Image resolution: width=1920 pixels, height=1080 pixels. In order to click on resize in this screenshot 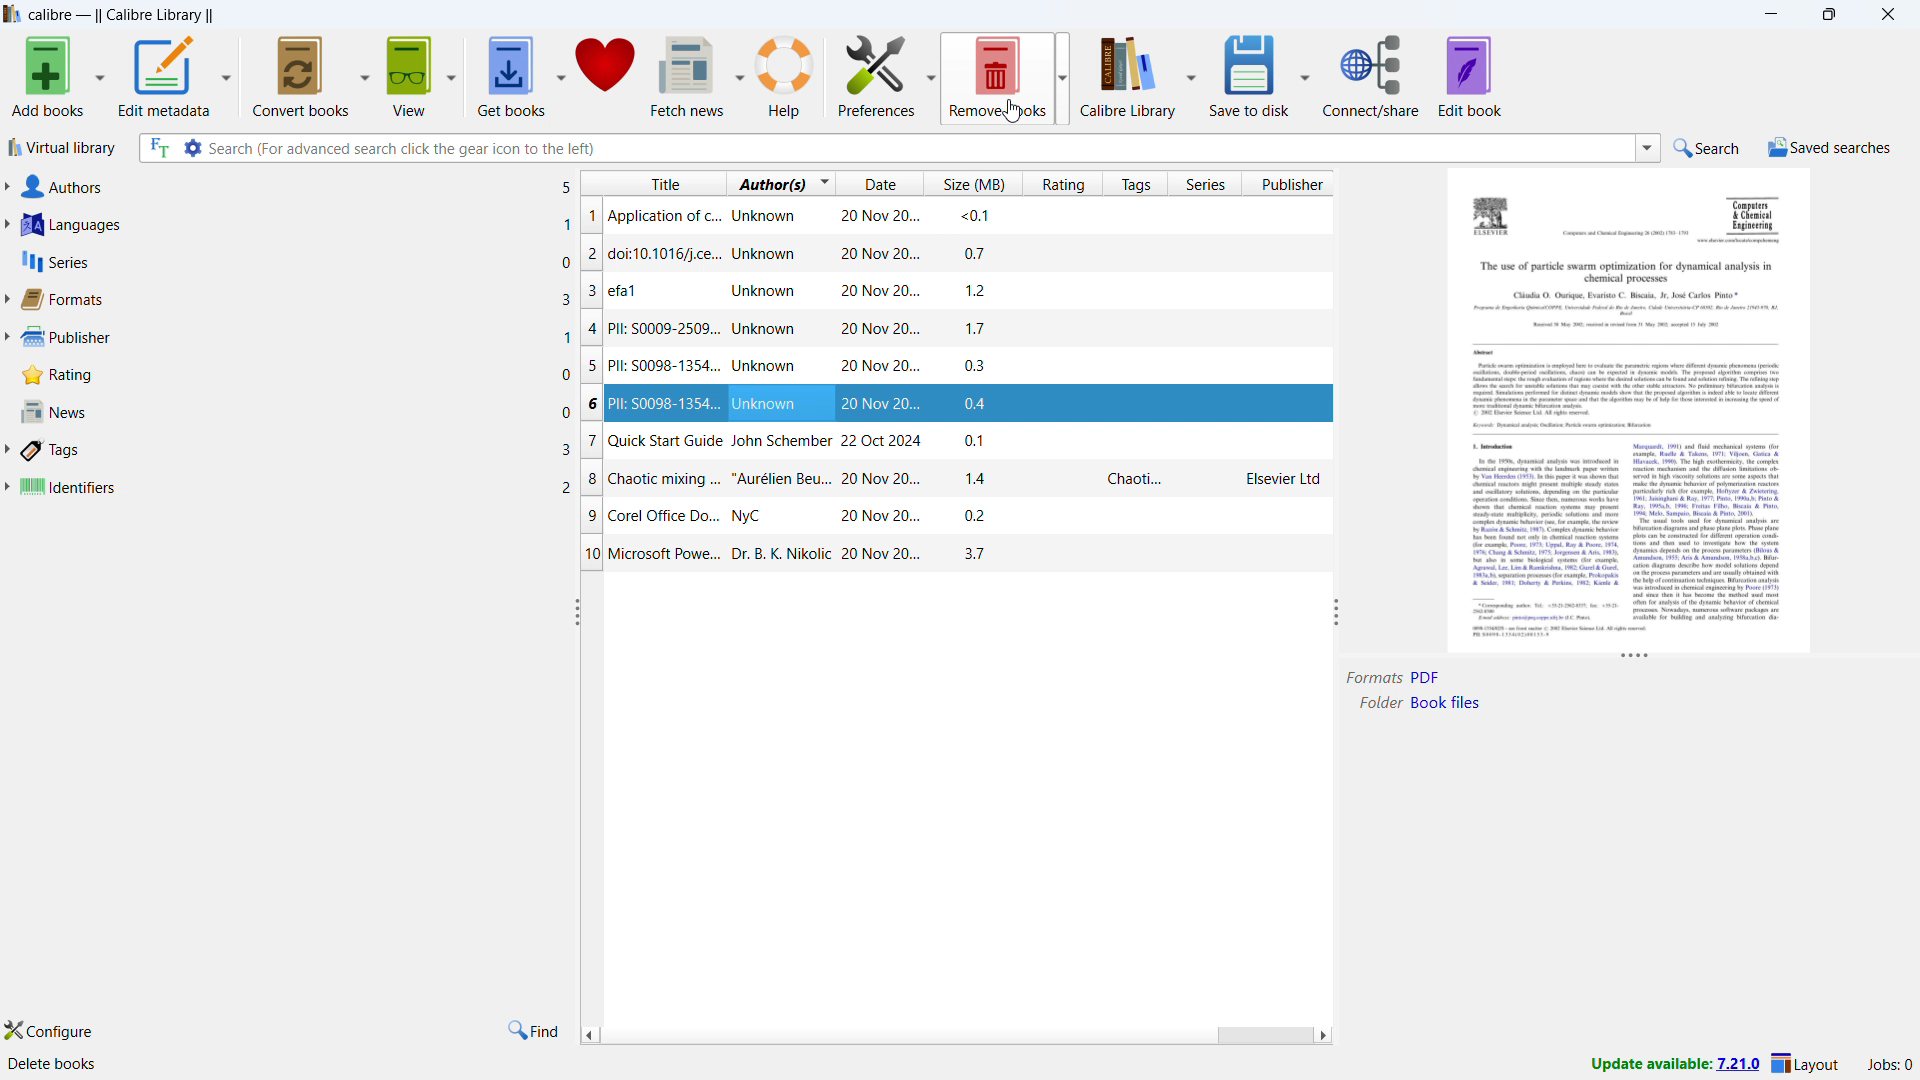, I will do `click(1634, 659)`.